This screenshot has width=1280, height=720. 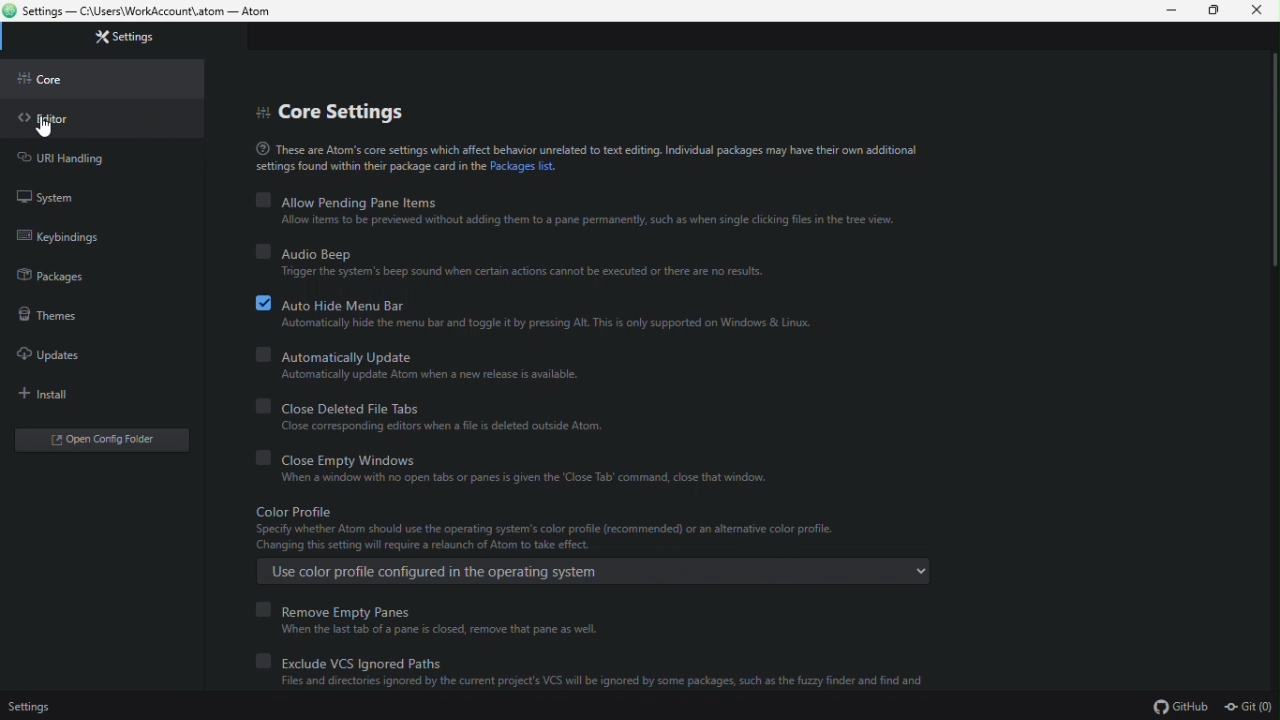 I want to click on on, so click(x=264, y=303).